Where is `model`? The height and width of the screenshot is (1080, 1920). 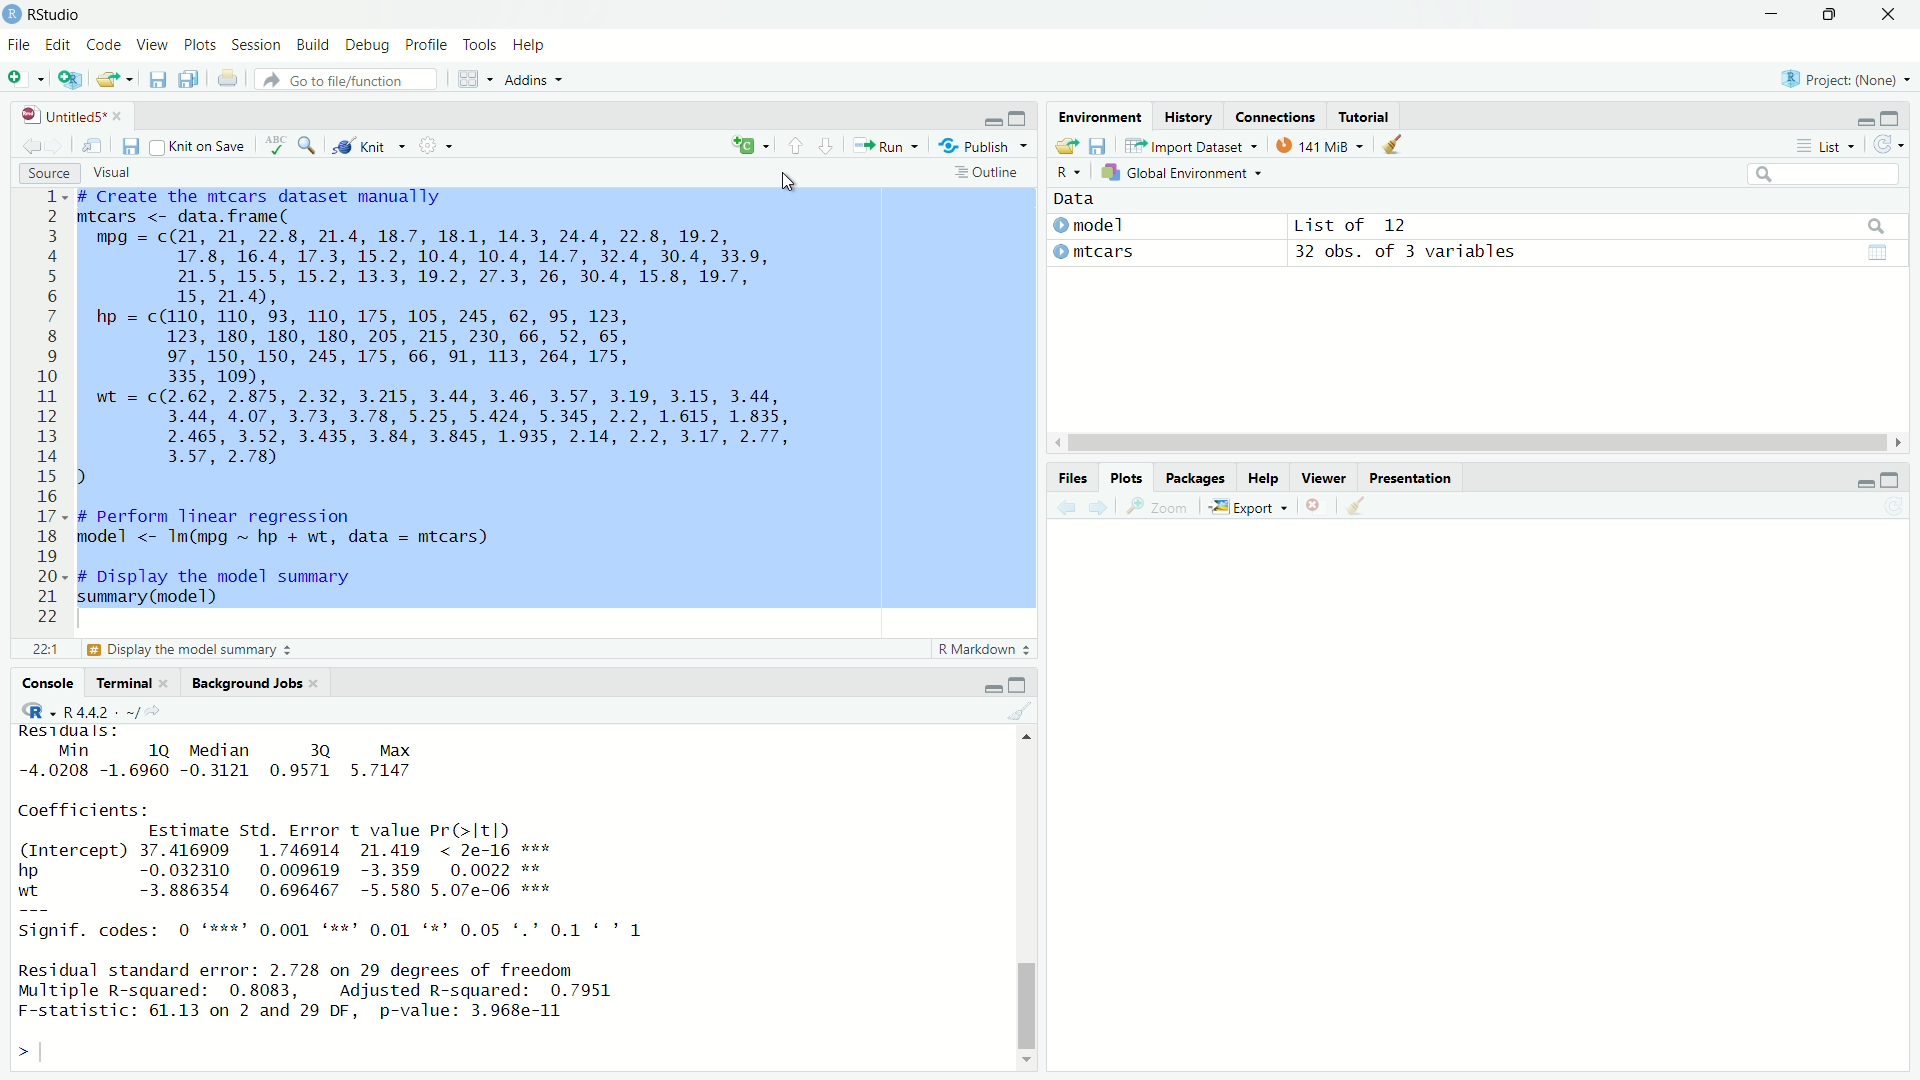 model is located at coordinates (1090, 227).